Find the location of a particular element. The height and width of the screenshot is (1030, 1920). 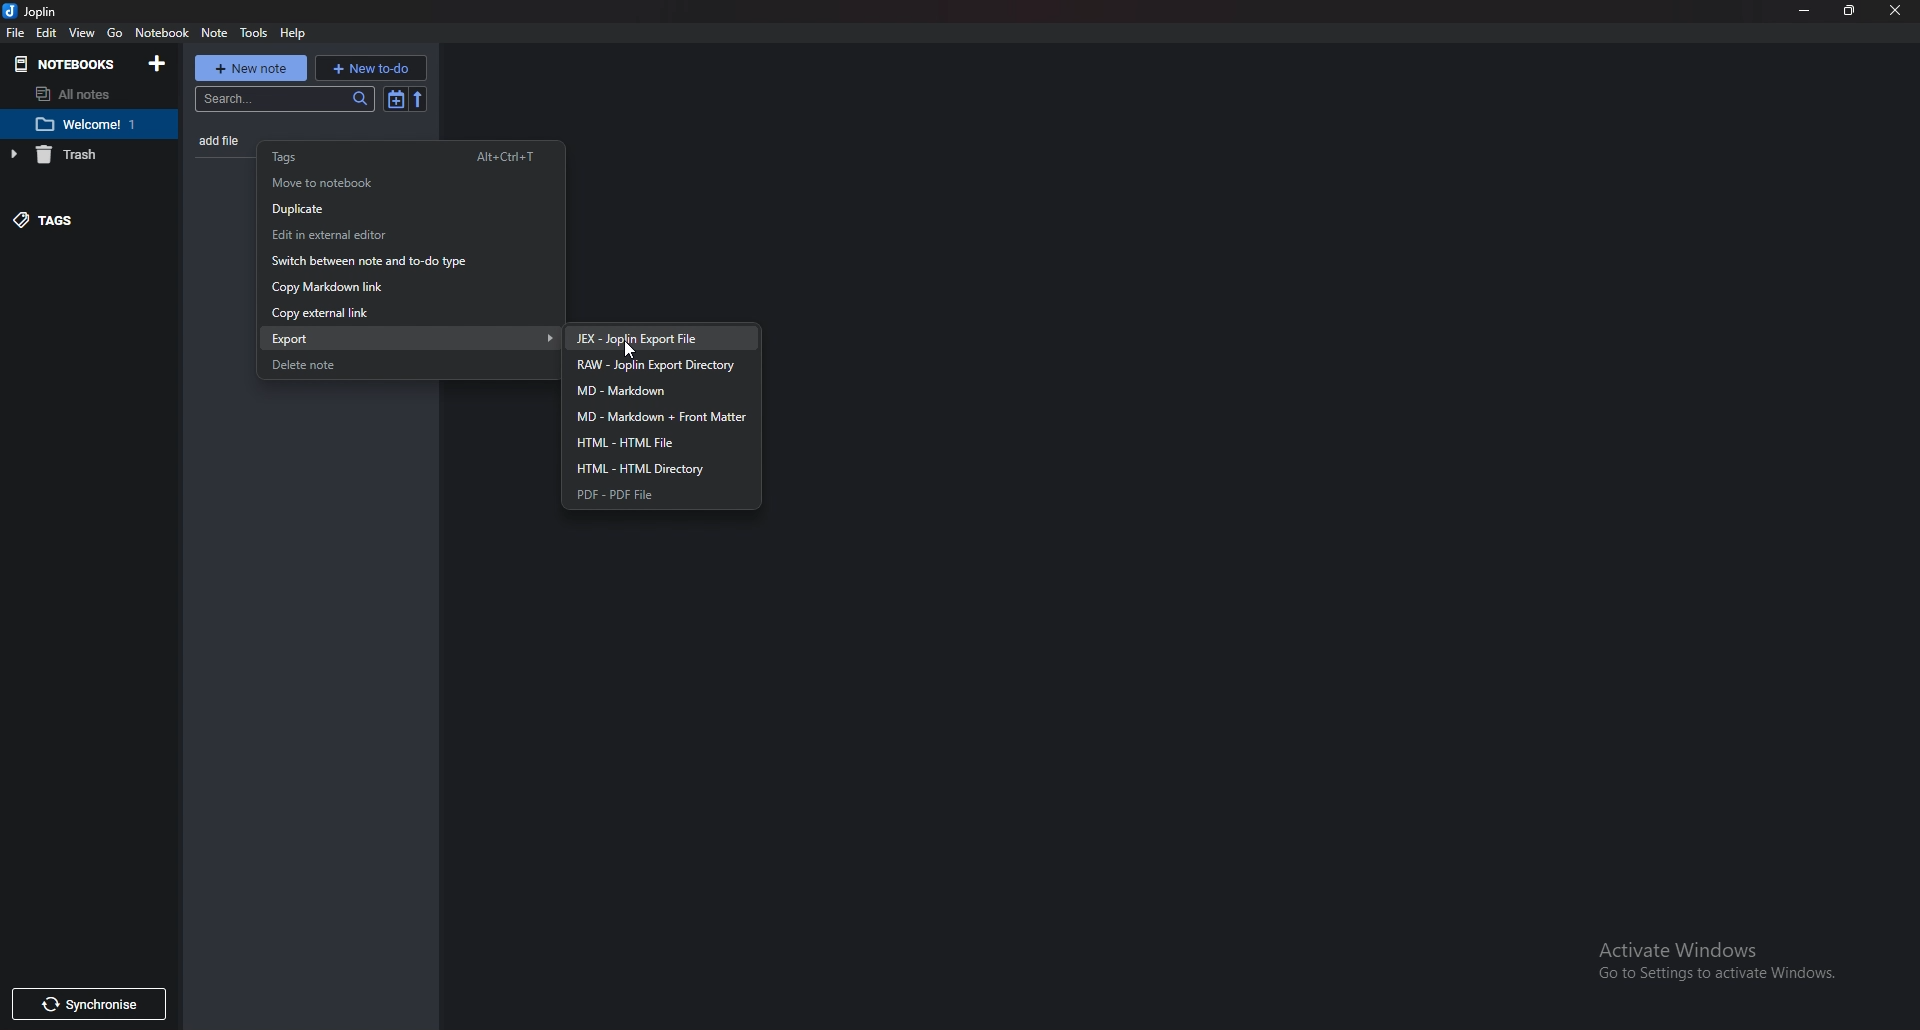

Copy external link is located at coordinates (387, 314).